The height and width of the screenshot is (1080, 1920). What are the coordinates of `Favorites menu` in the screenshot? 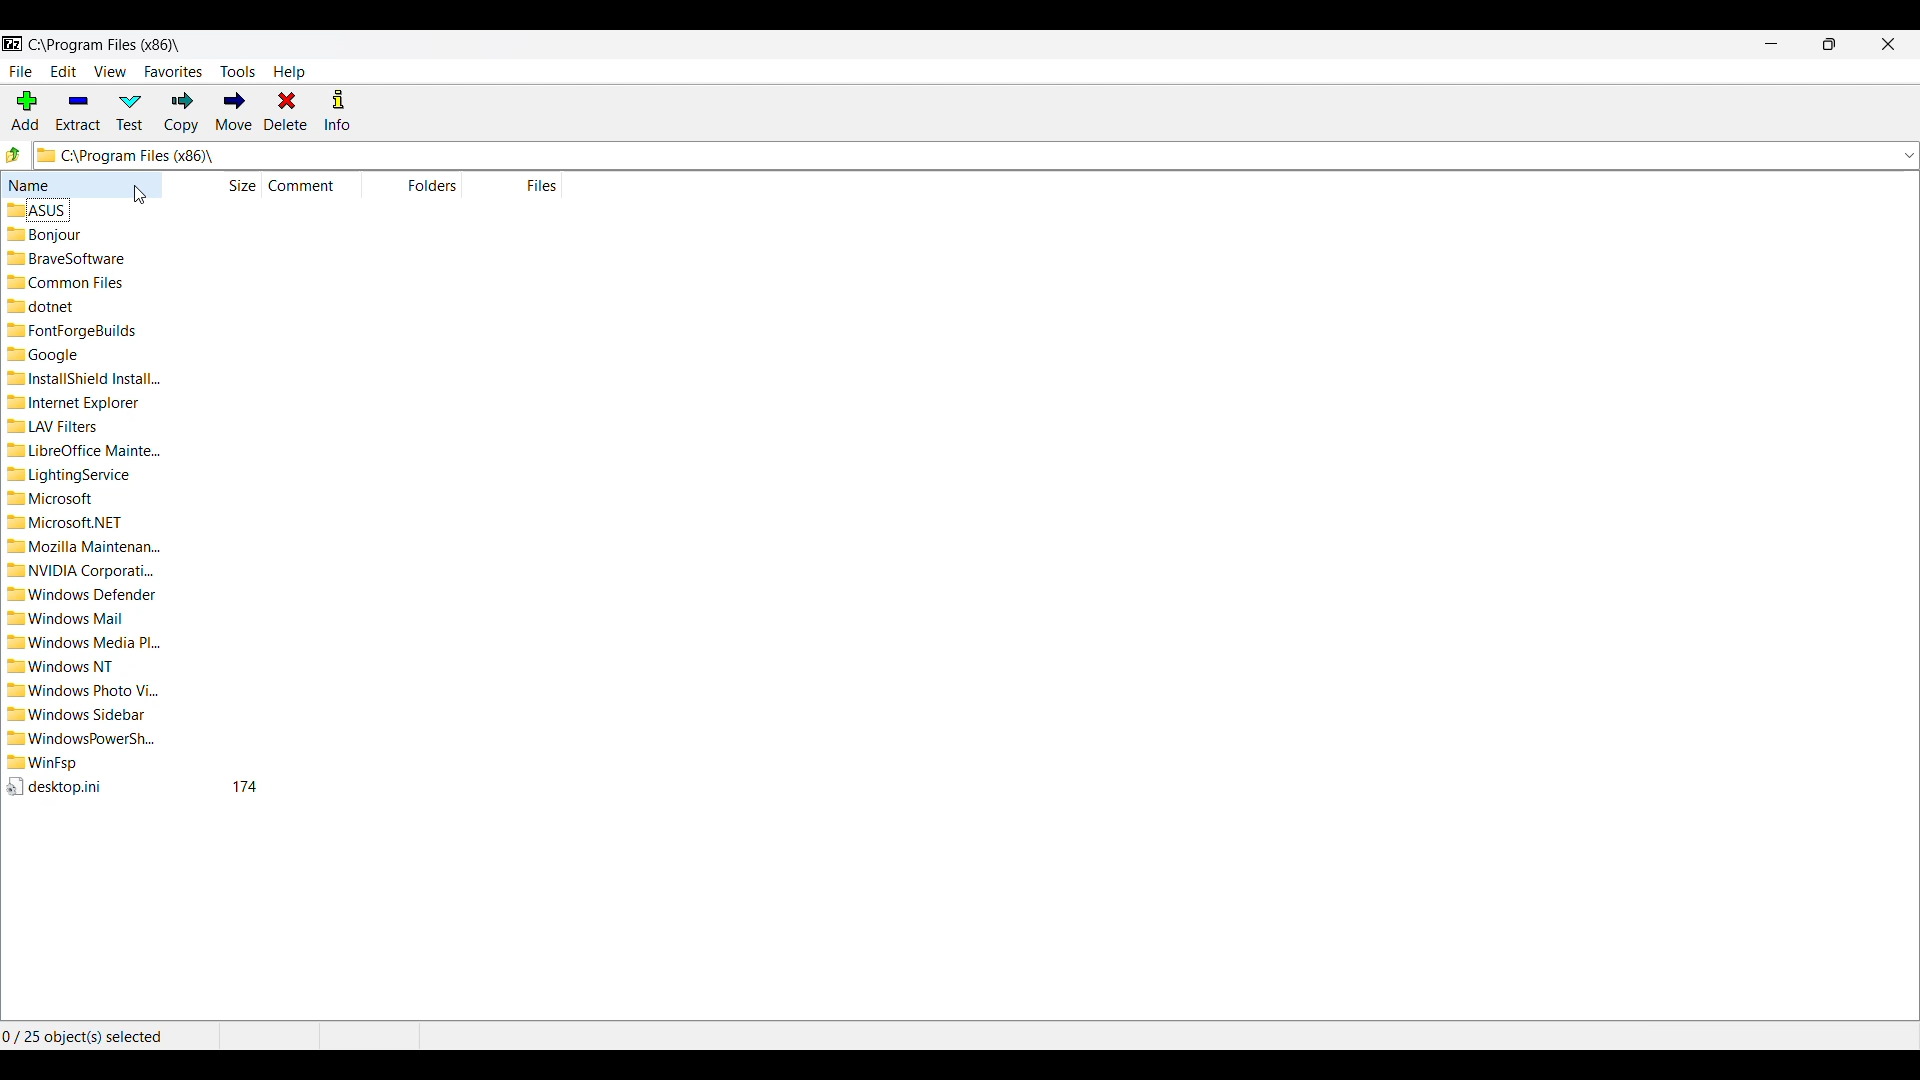 It's located at (174, 72).